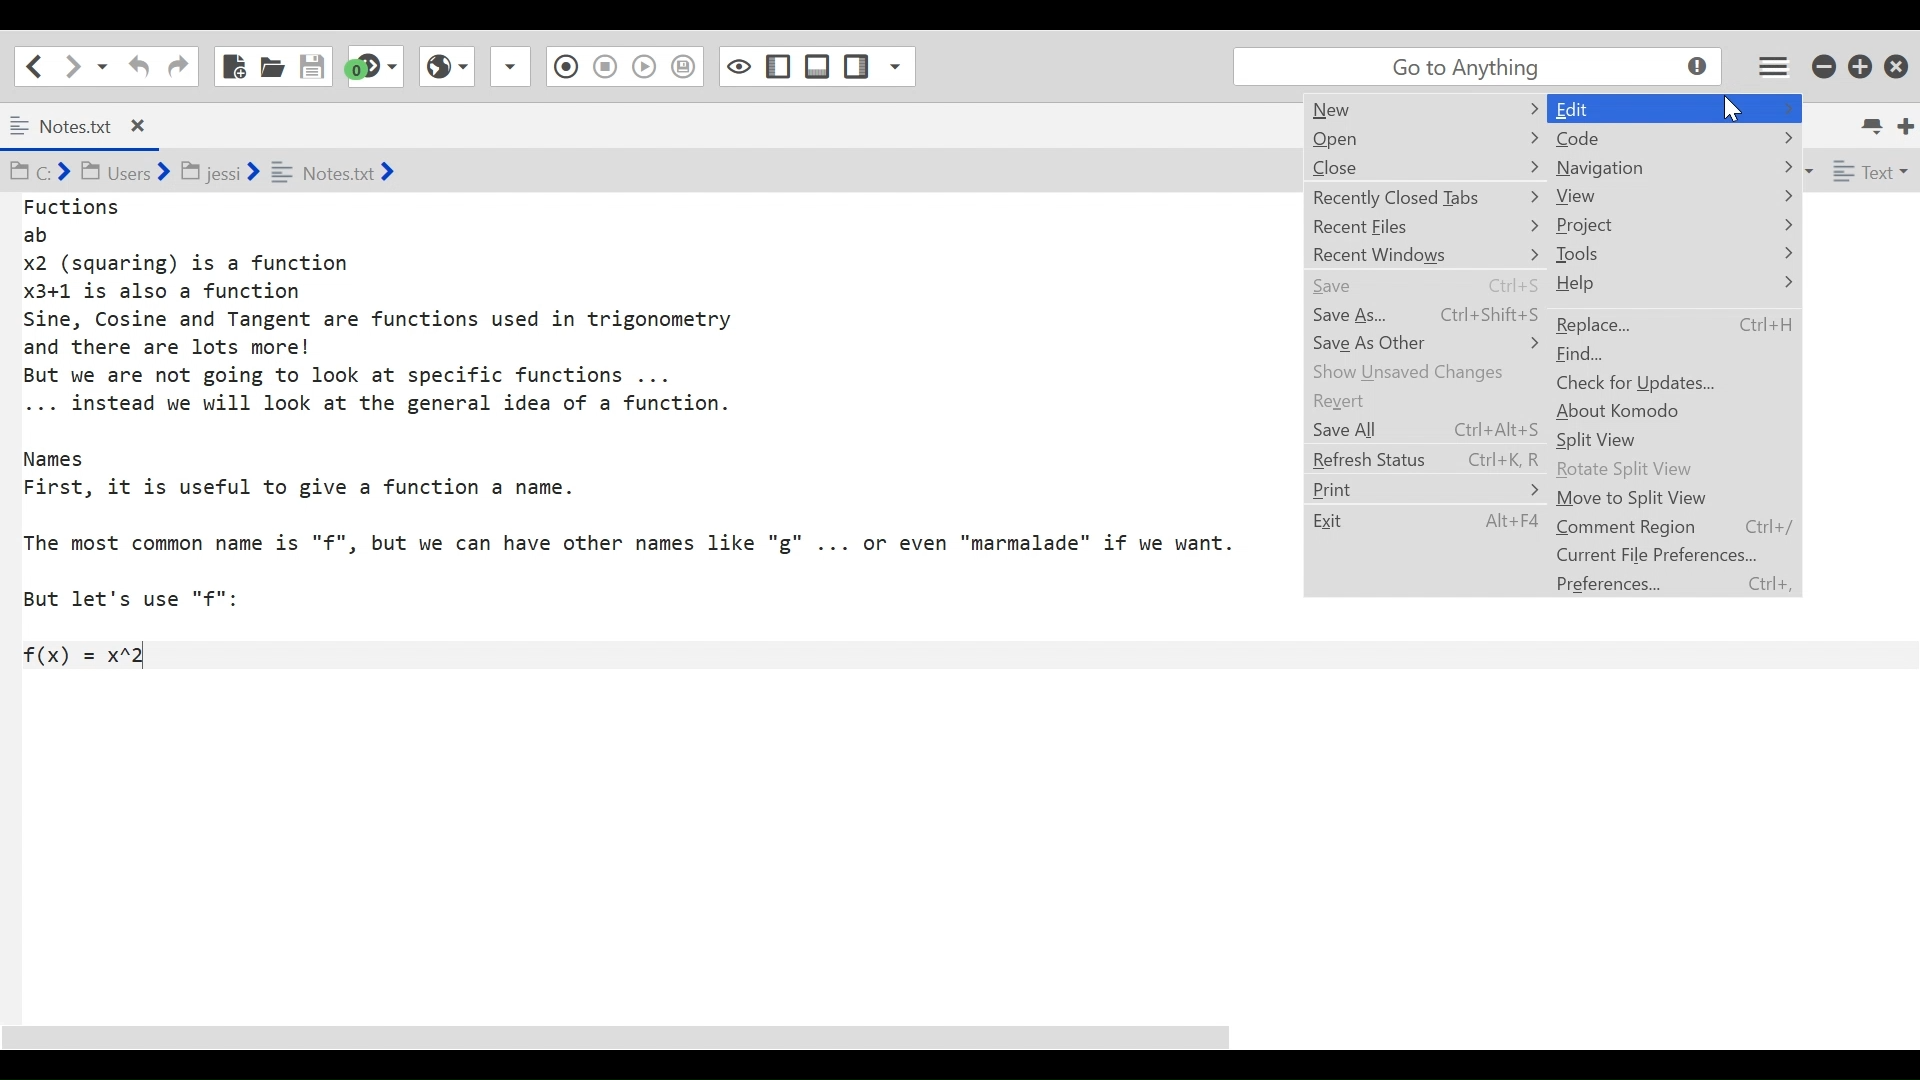  I want to click on Save Macro to Toolbox as Superscript, so click(647, 64).